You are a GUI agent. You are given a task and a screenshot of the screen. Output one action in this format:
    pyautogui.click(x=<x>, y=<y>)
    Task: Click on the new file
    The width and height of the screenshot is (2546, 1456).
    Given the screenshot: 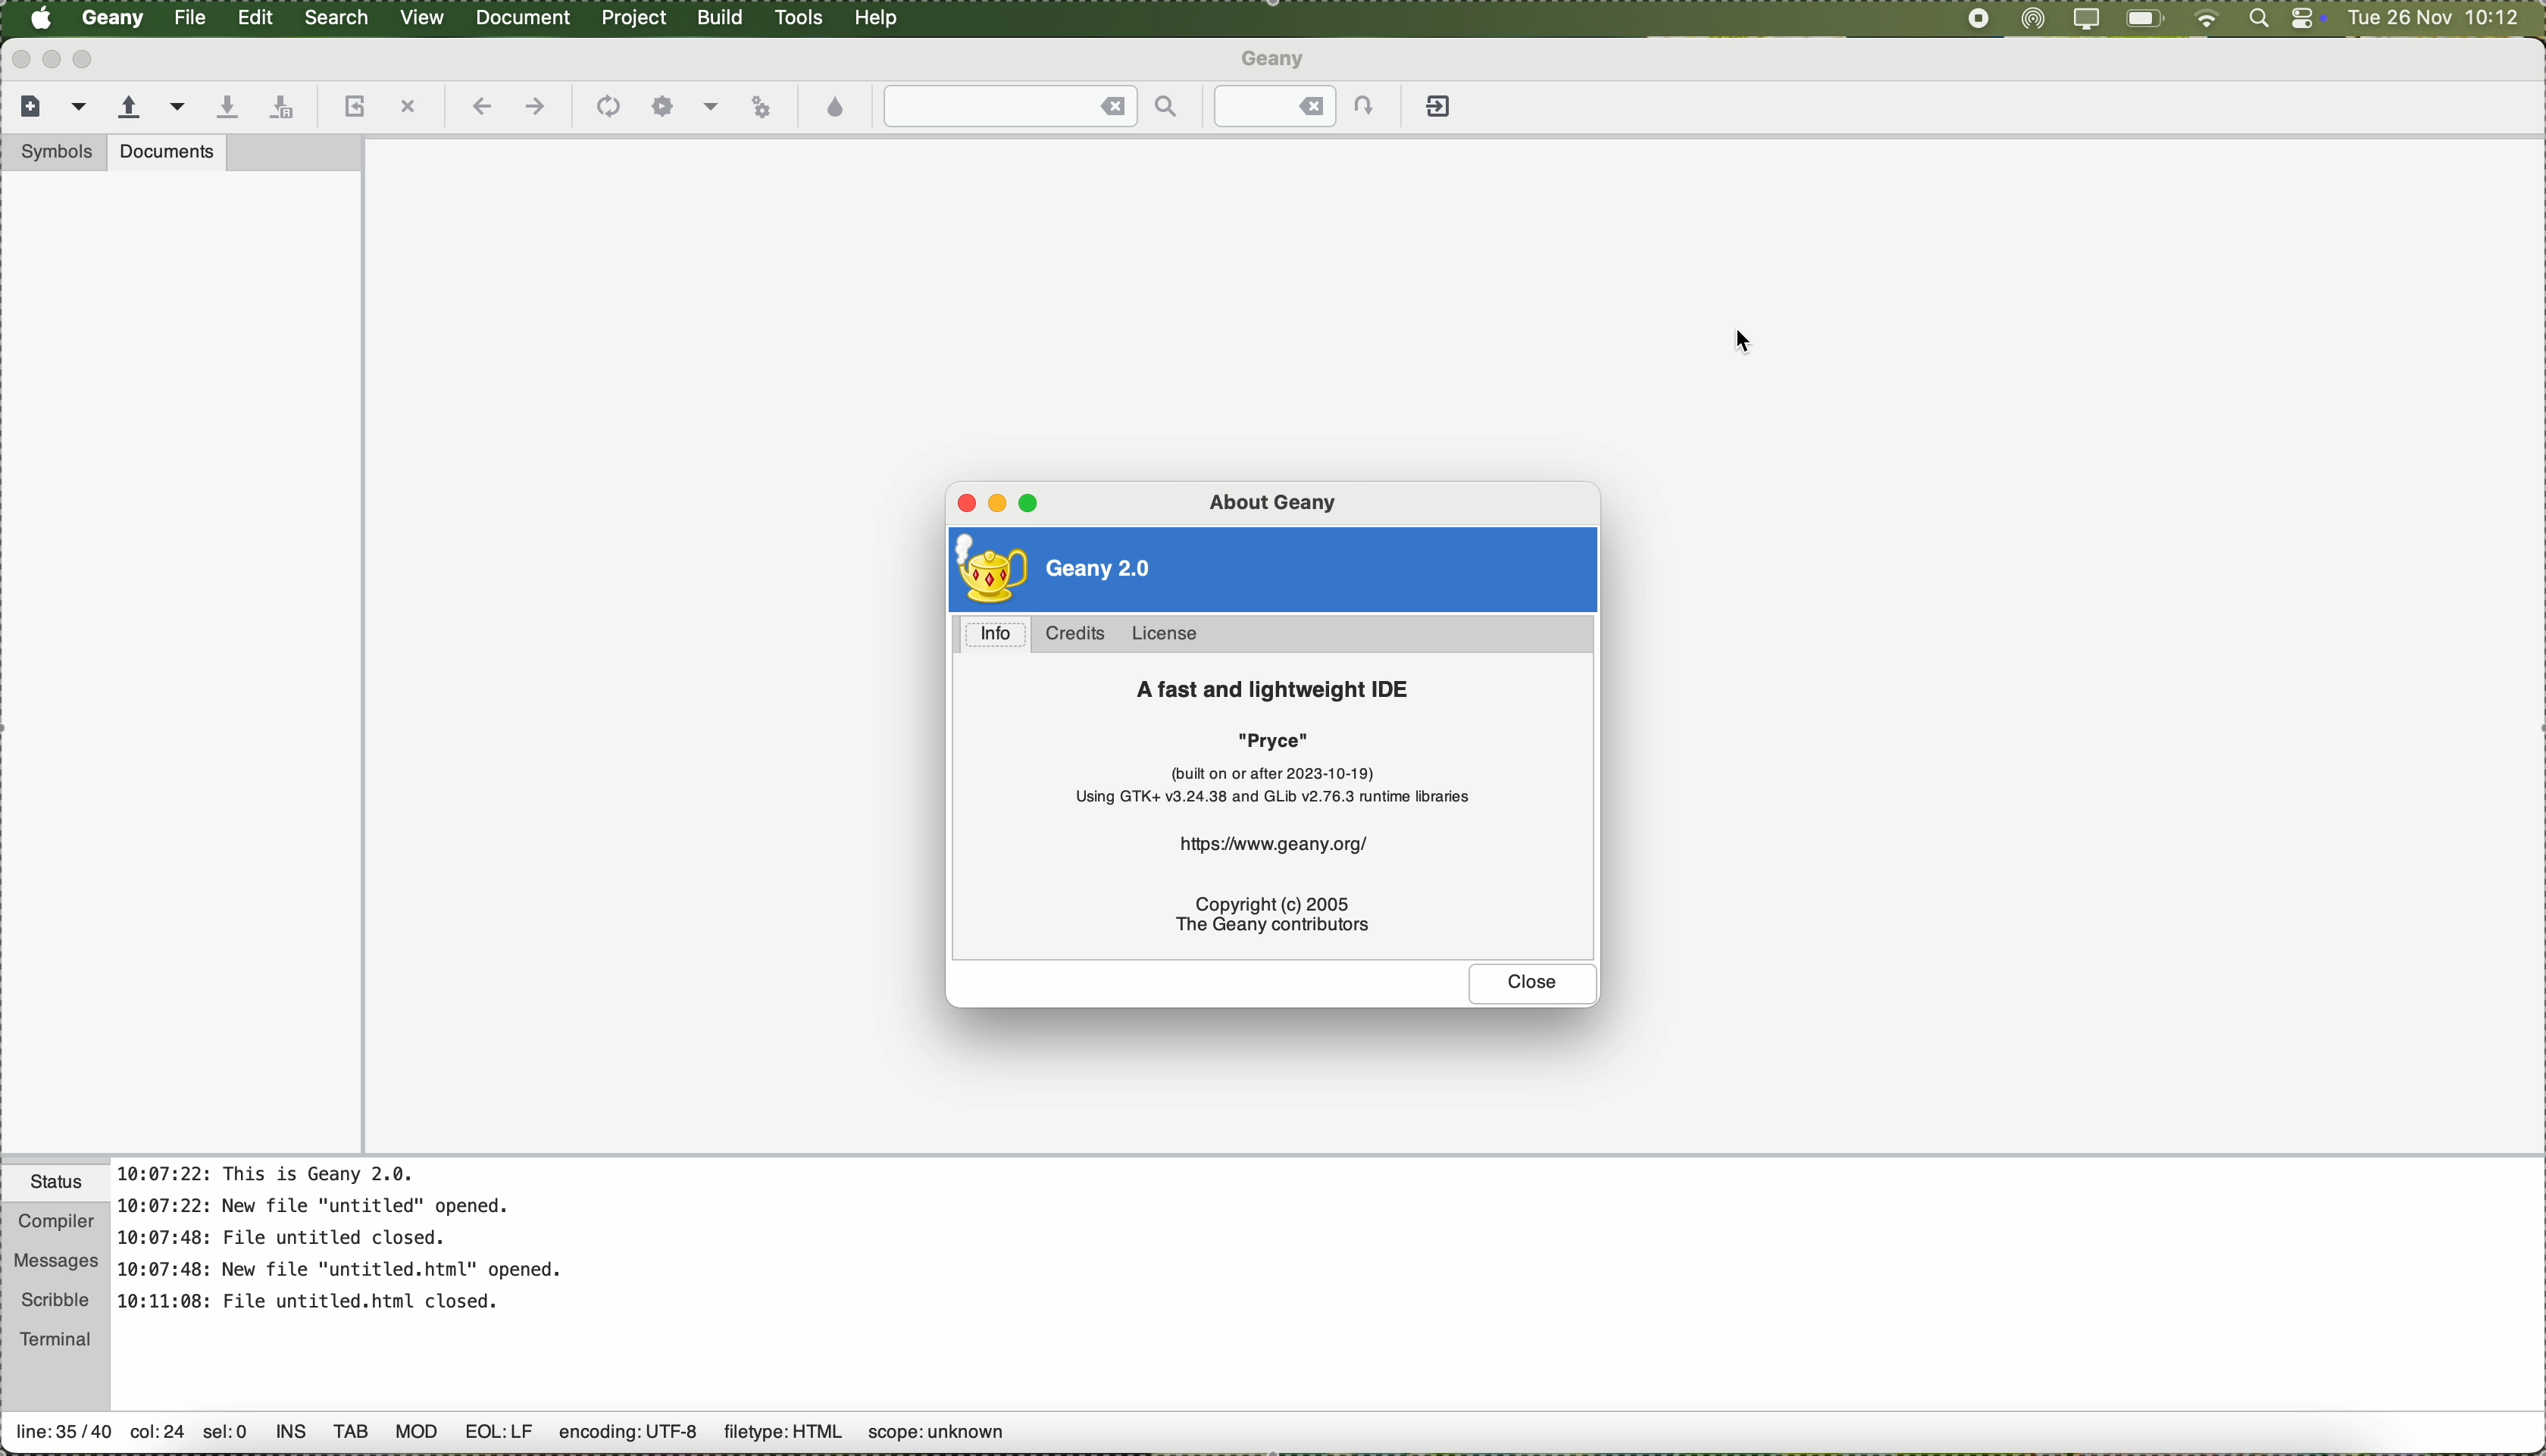 What is the action you would take?
    pyautogui.click(x=50, y=111)
    